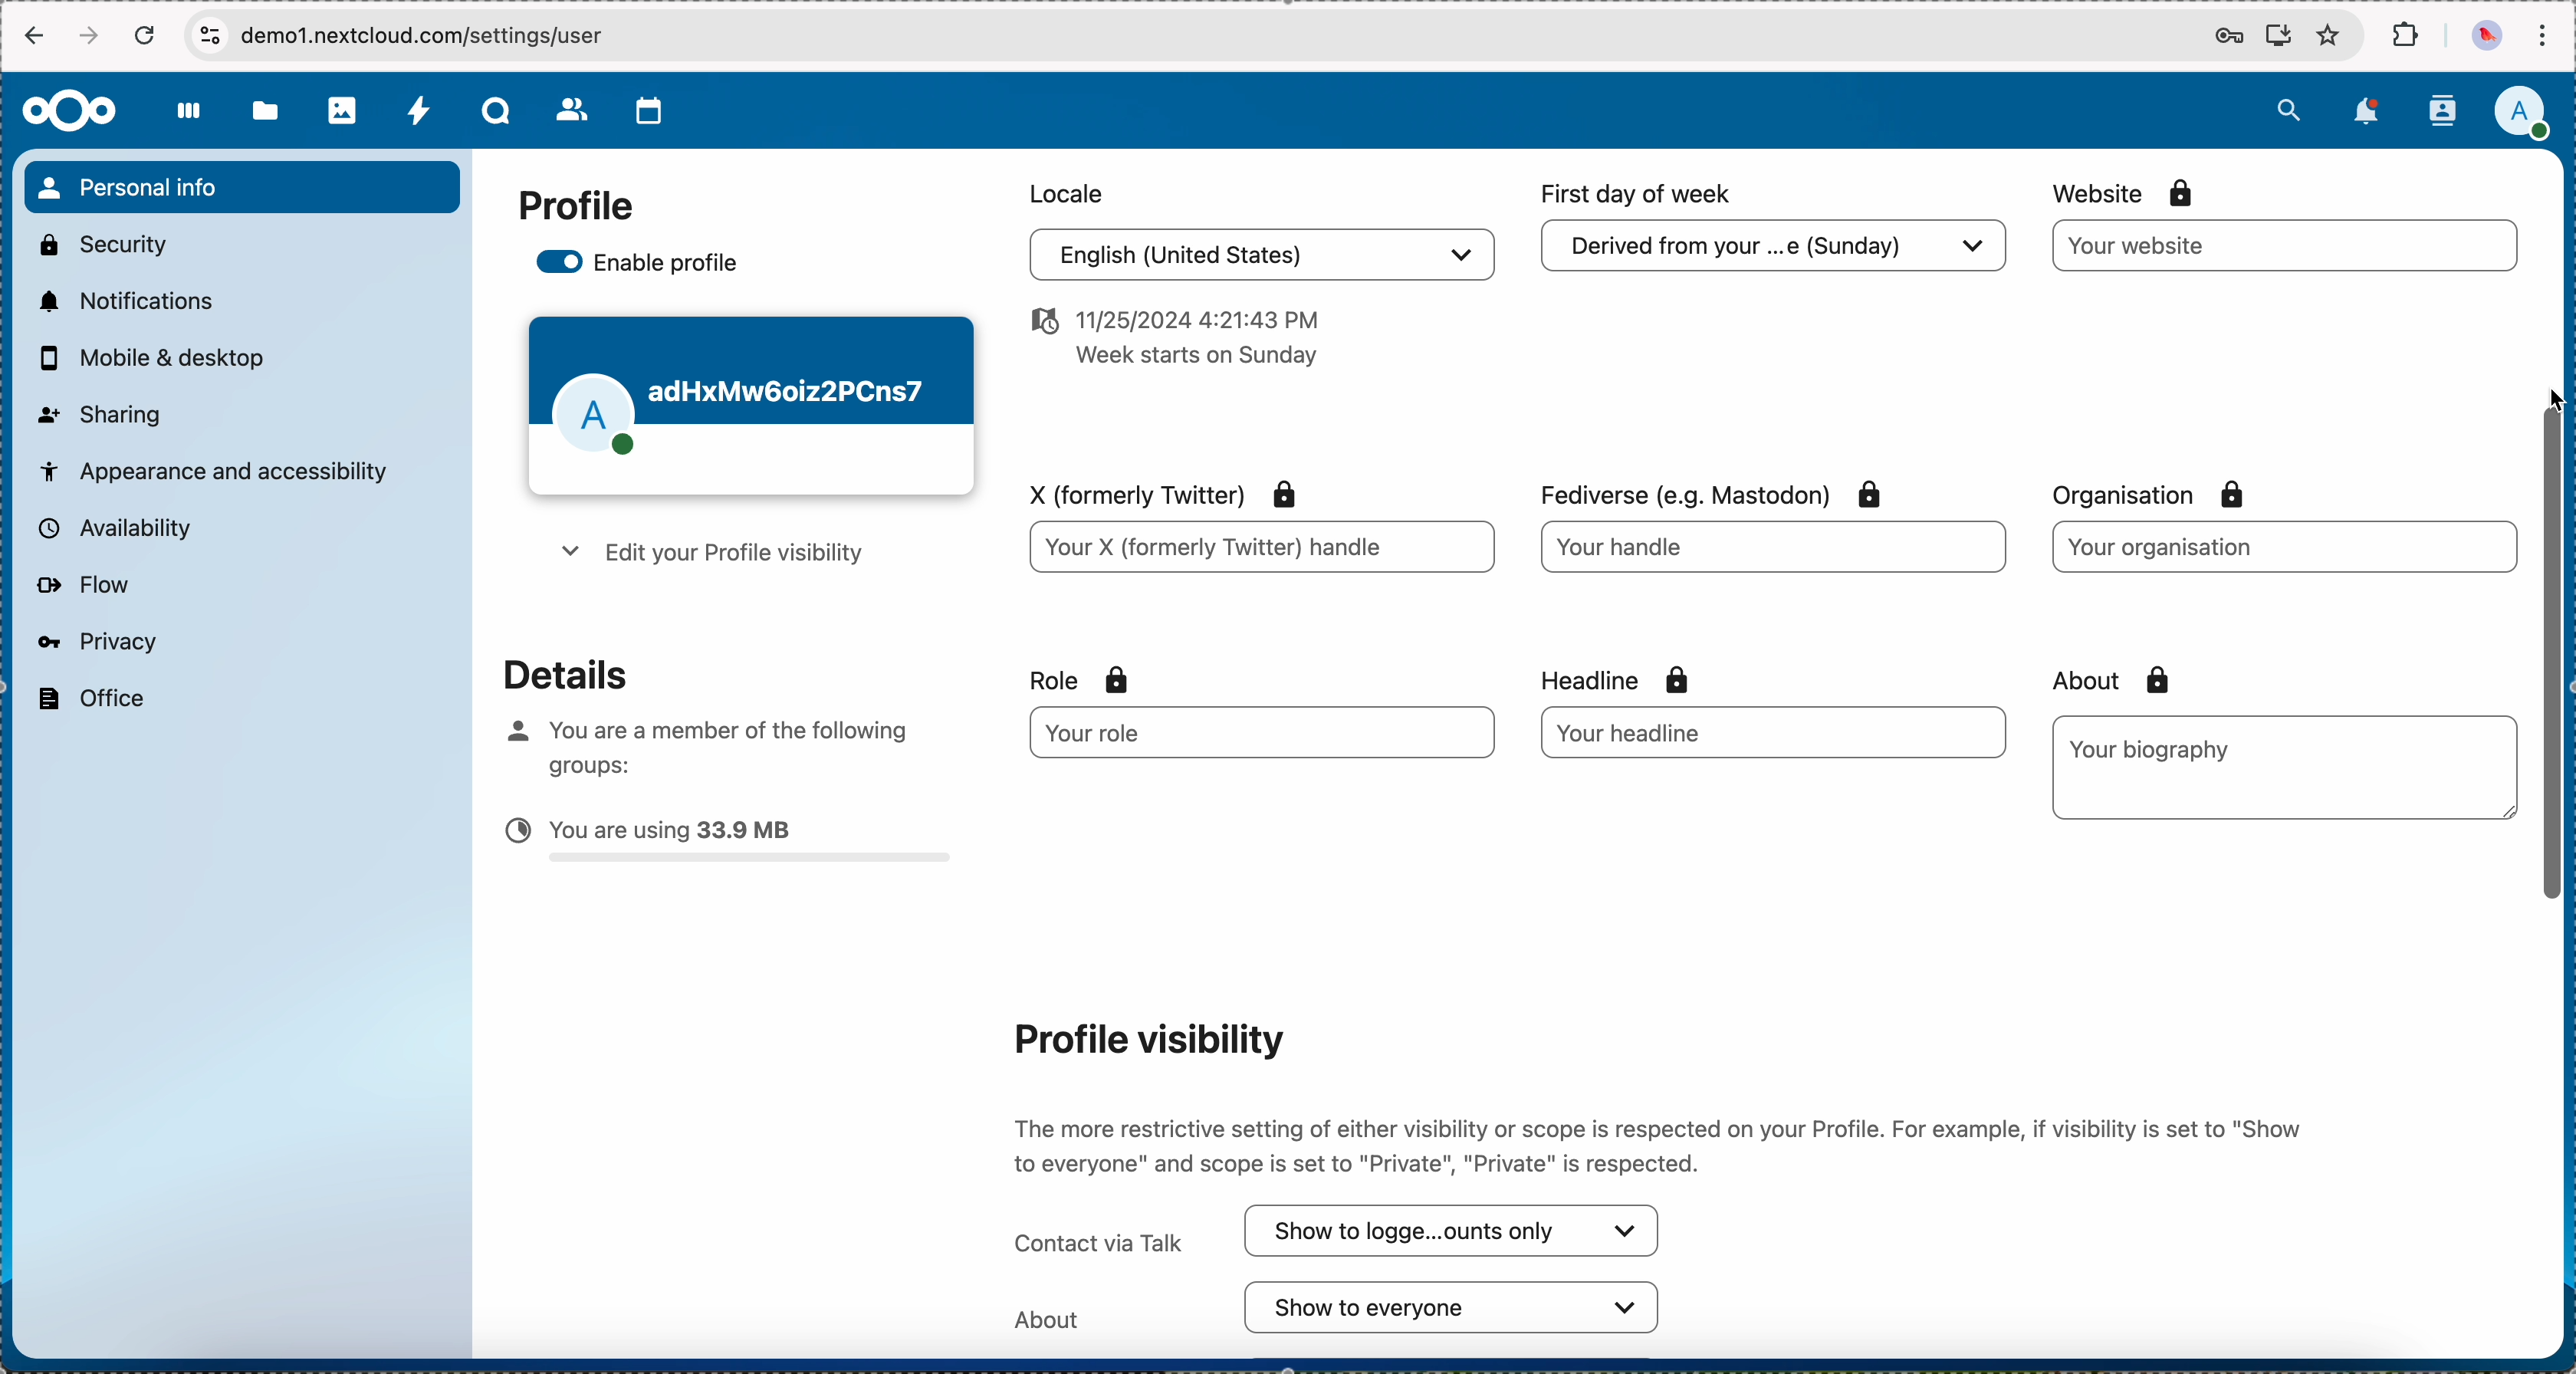 The width and height of the screenshot is (2576, 1374). I want to click on controls, so click(209, 34).